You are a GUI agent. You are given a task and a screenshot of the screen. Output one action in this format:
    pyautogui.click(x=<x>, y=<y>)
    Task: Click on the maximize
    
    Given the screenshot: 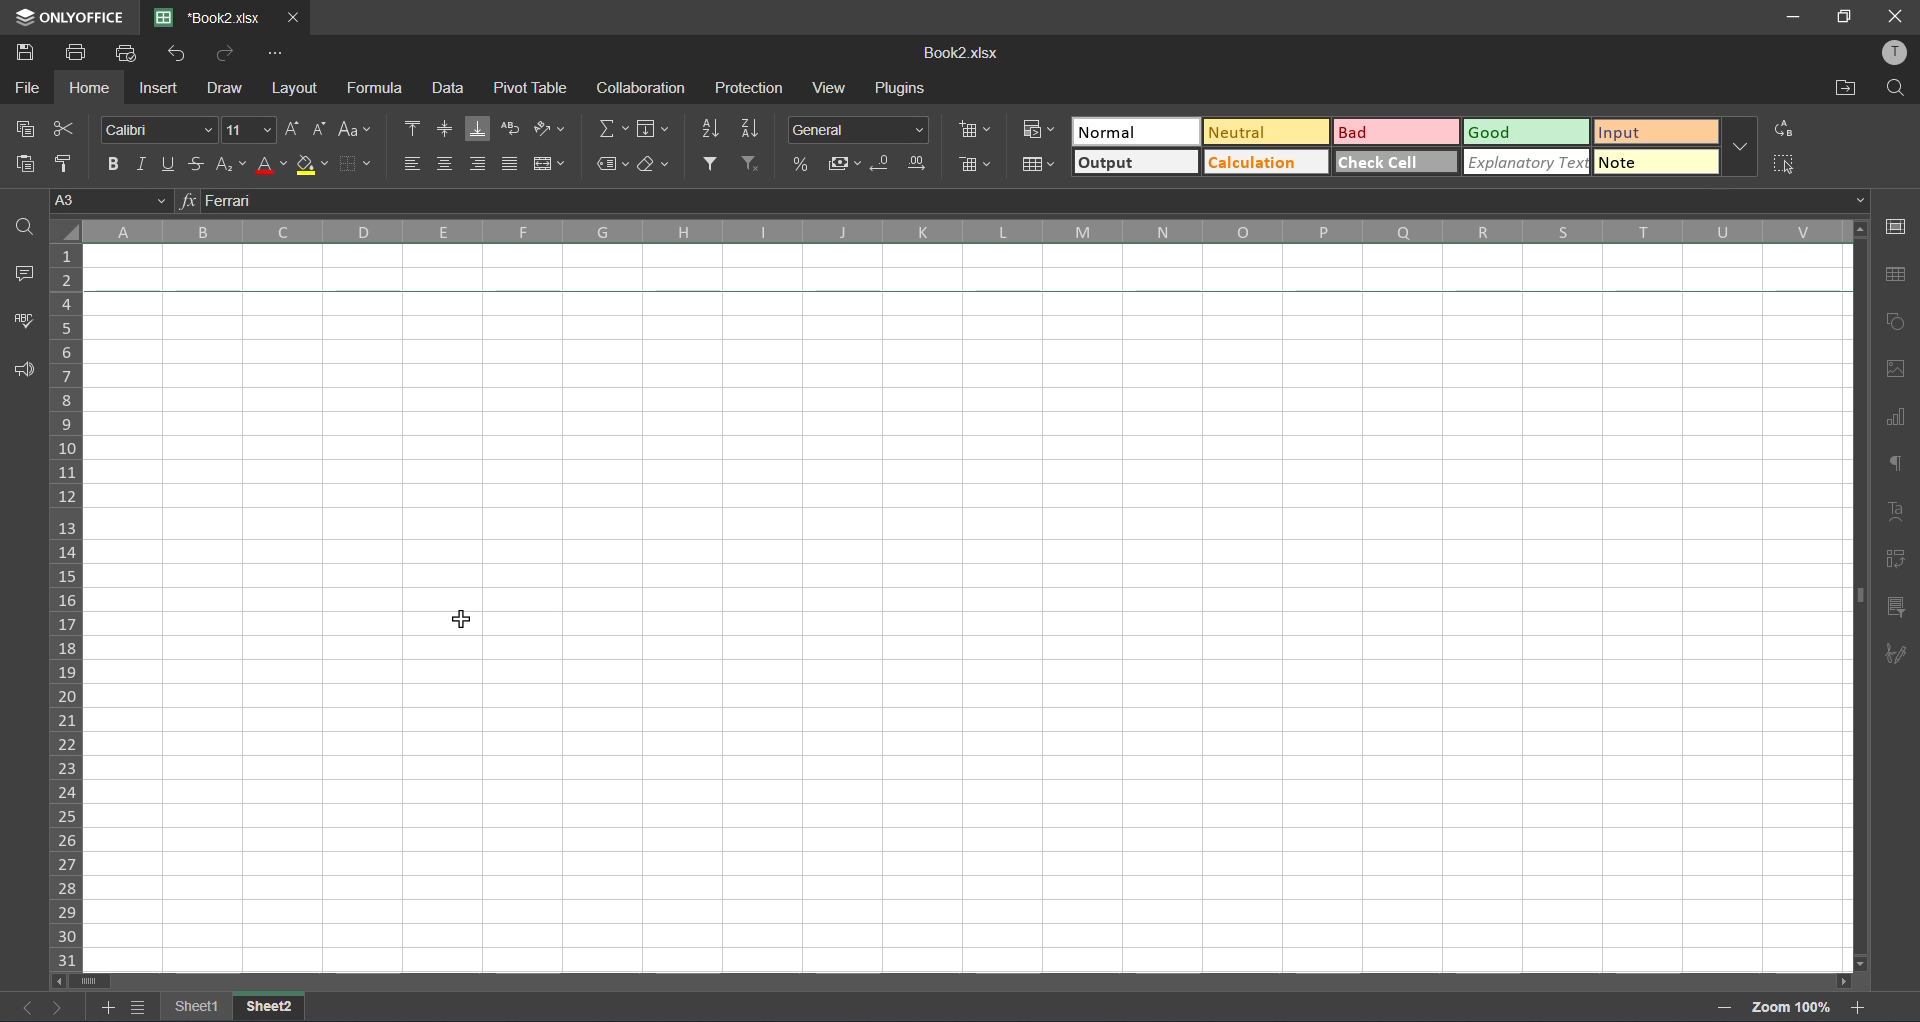 What is the action you would take?
    pyautogui.click(x=1845, y=18)
    